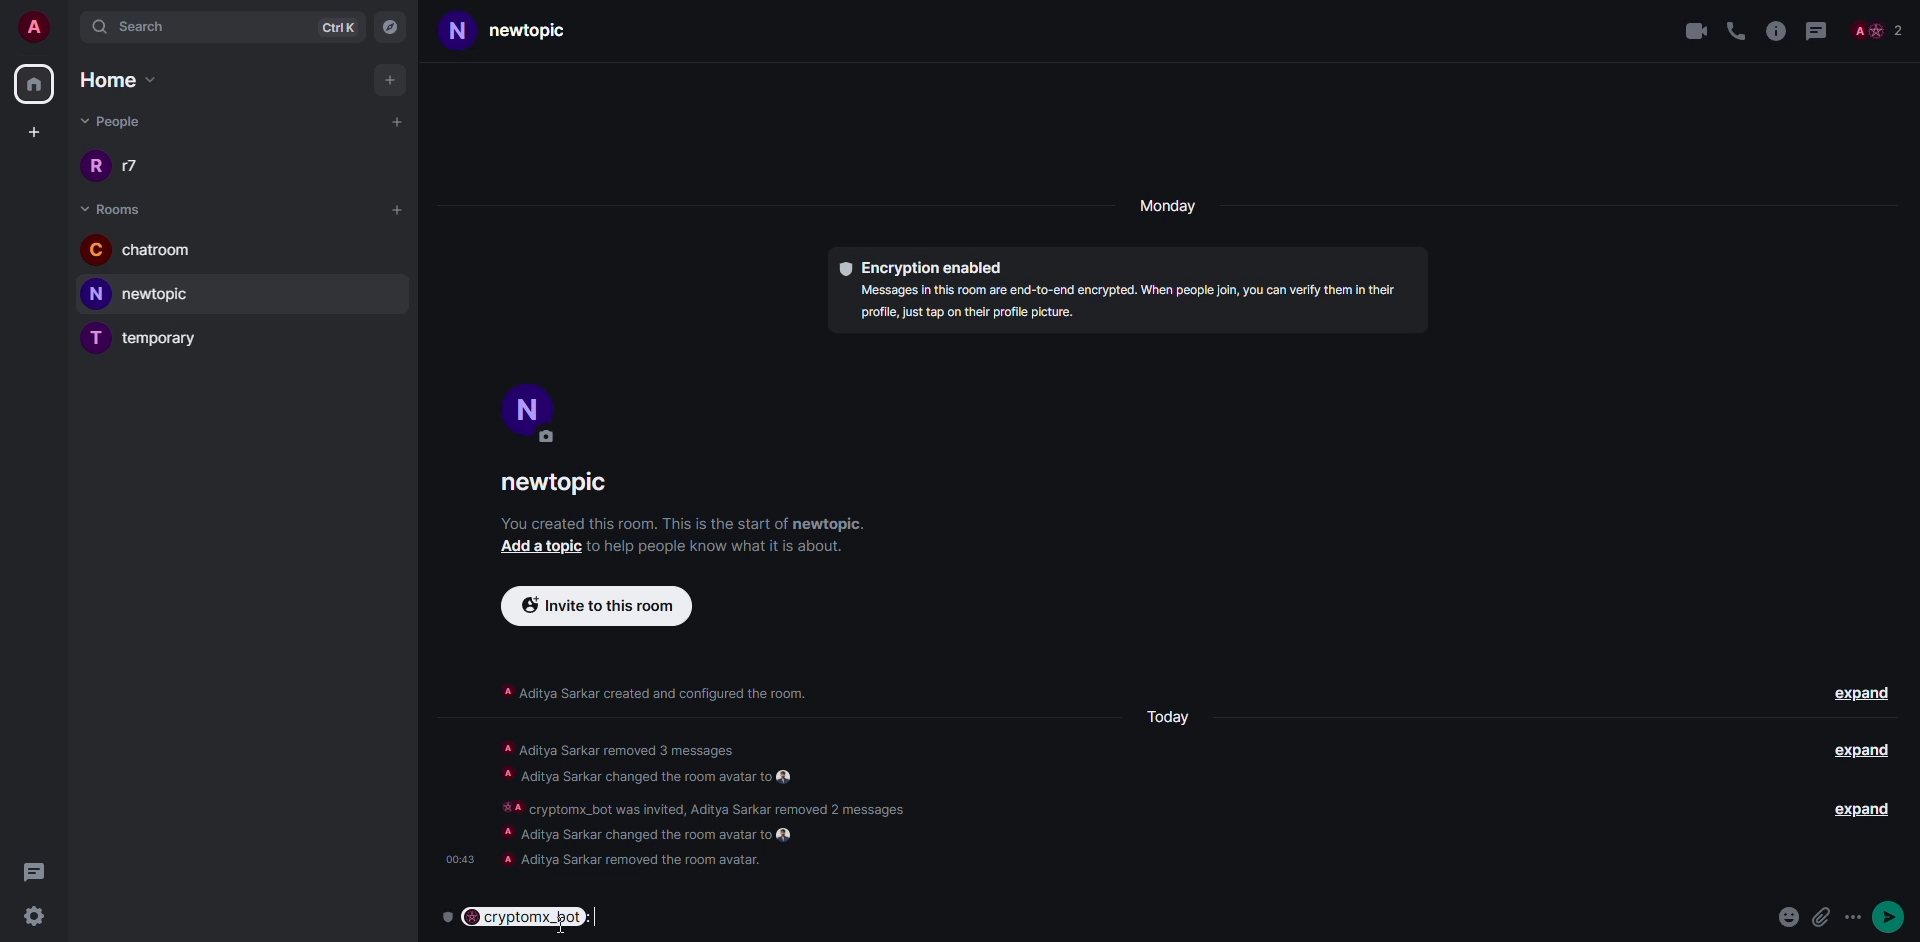  What do you see at coordinates (1776, 28) in the screenshot?
I see `info` at bounding box center [1776, 28].